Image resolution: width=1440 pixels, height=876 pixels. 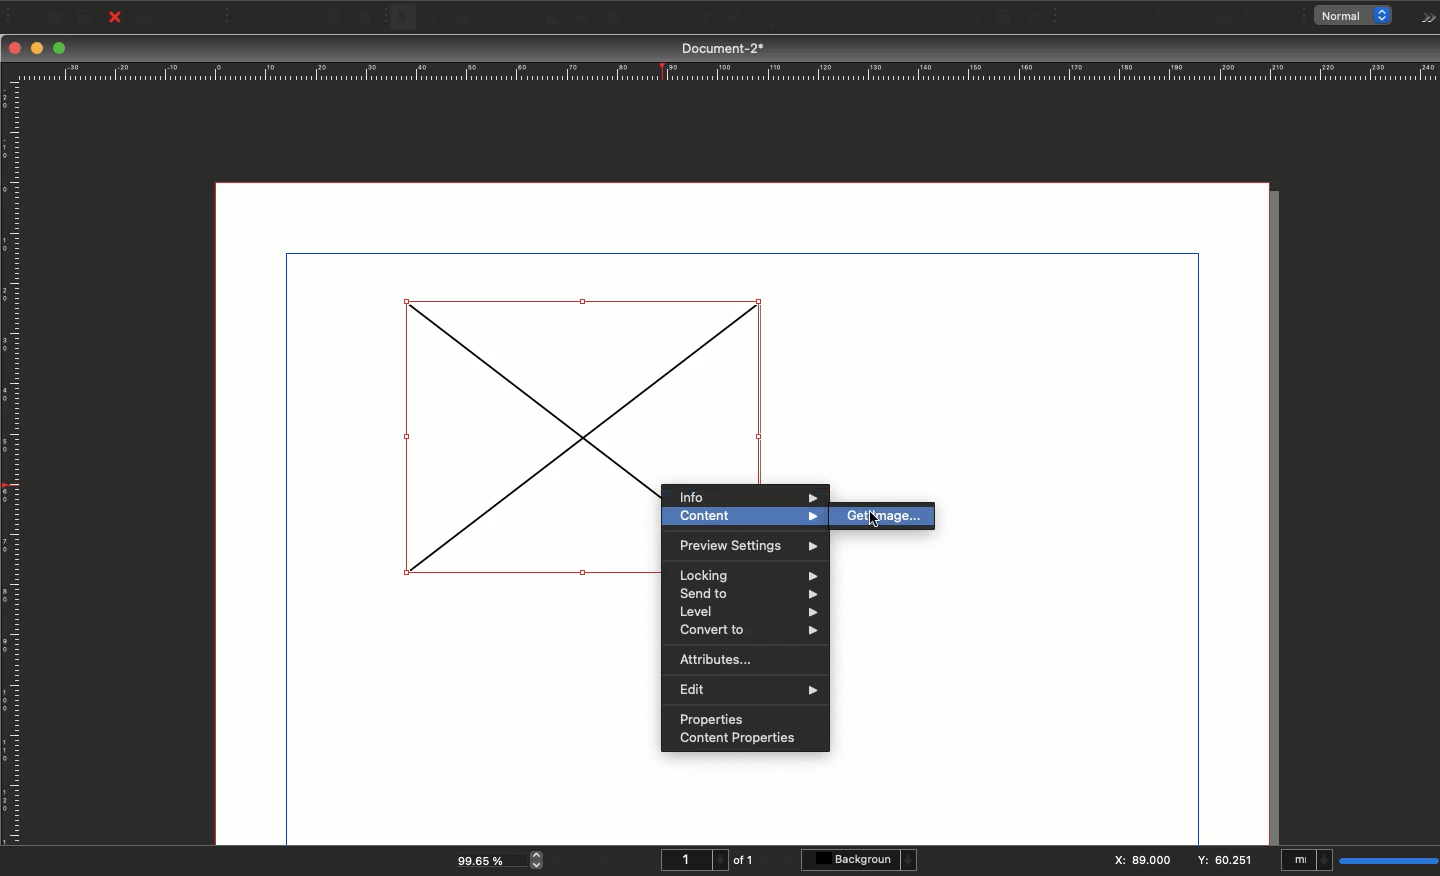 What do you see at coordinates (887, 518) in the screenshot?
I see `Get Image...` at bounding box center [887, 518].